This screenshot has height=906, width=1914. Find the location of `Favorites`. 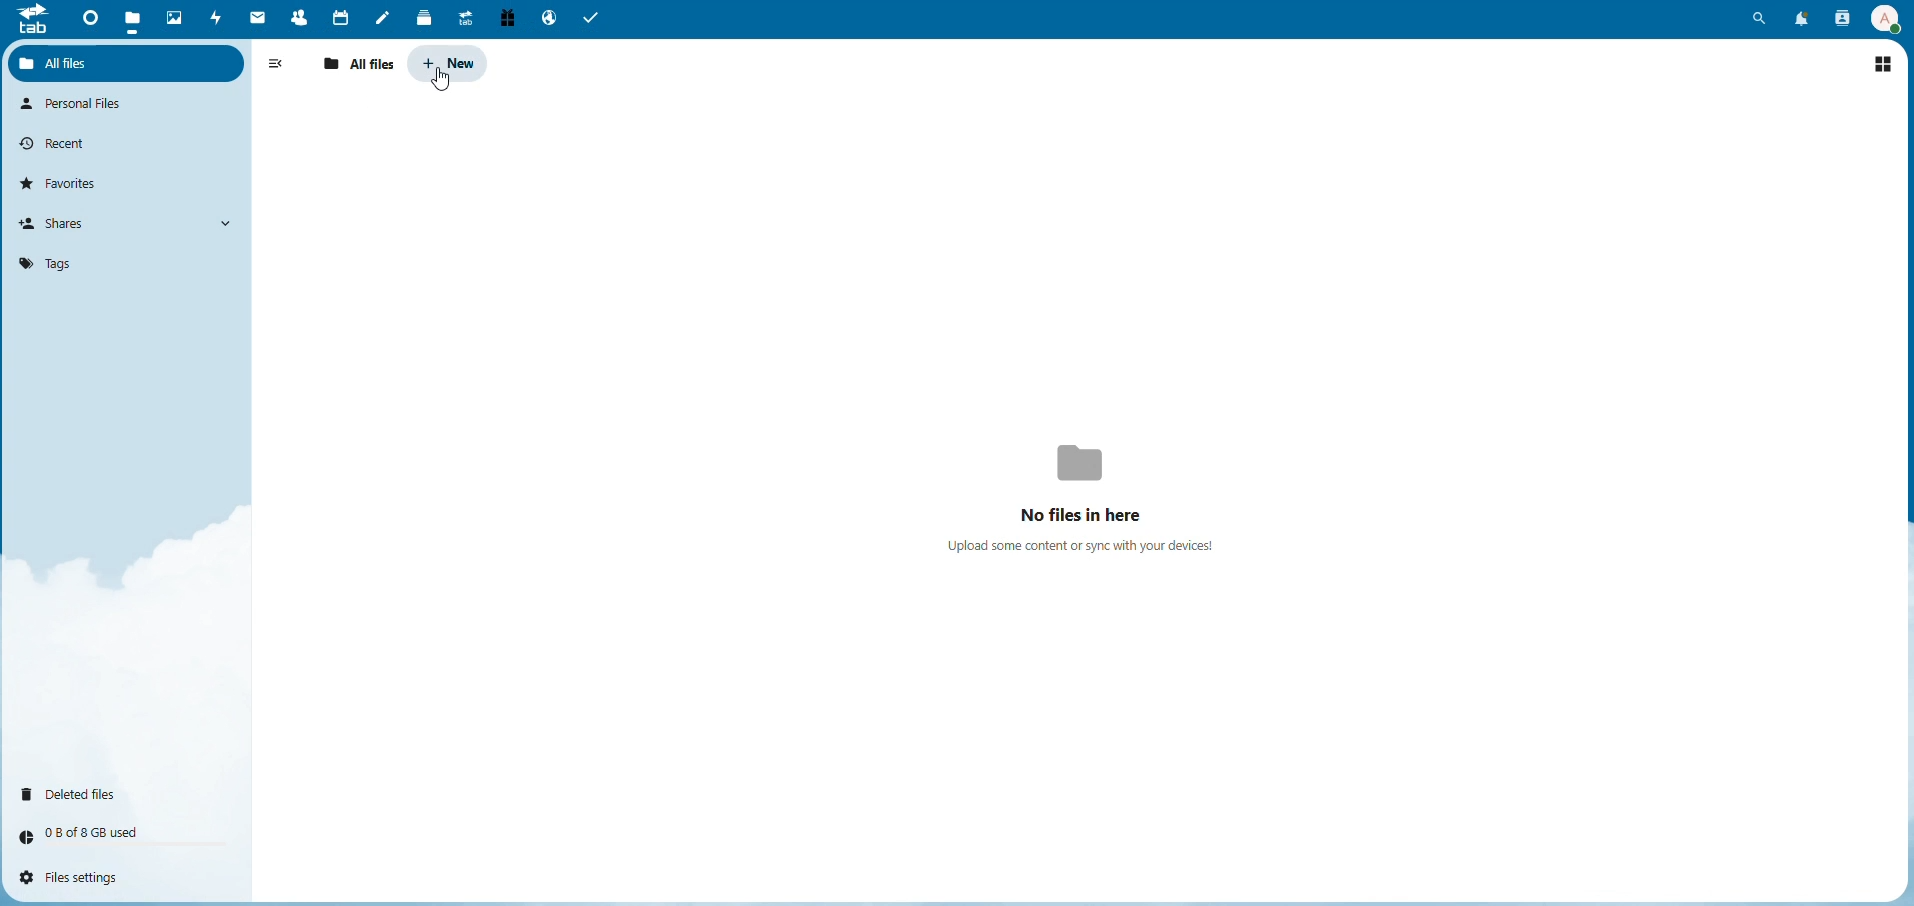

Favorites is located at coordinates (67, 182).